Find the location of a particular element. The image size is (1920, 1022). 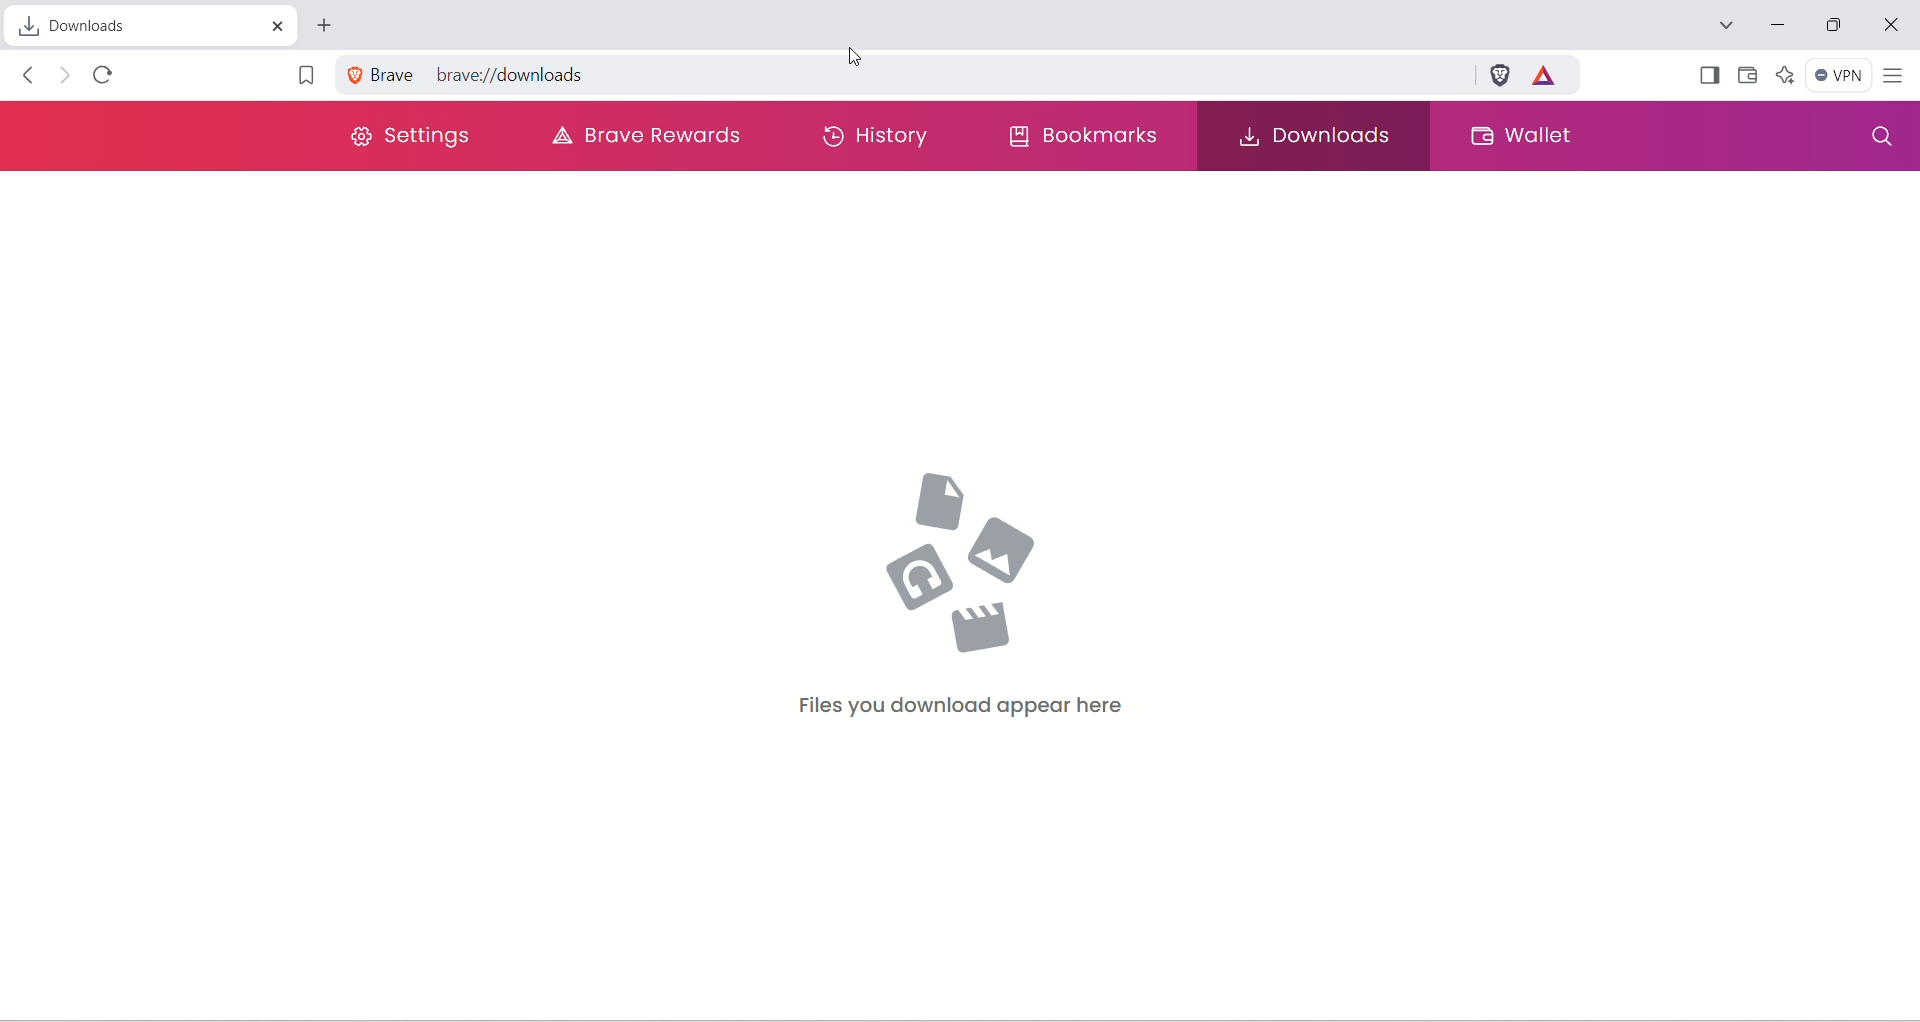

reload is located at coordinates (103, 71).